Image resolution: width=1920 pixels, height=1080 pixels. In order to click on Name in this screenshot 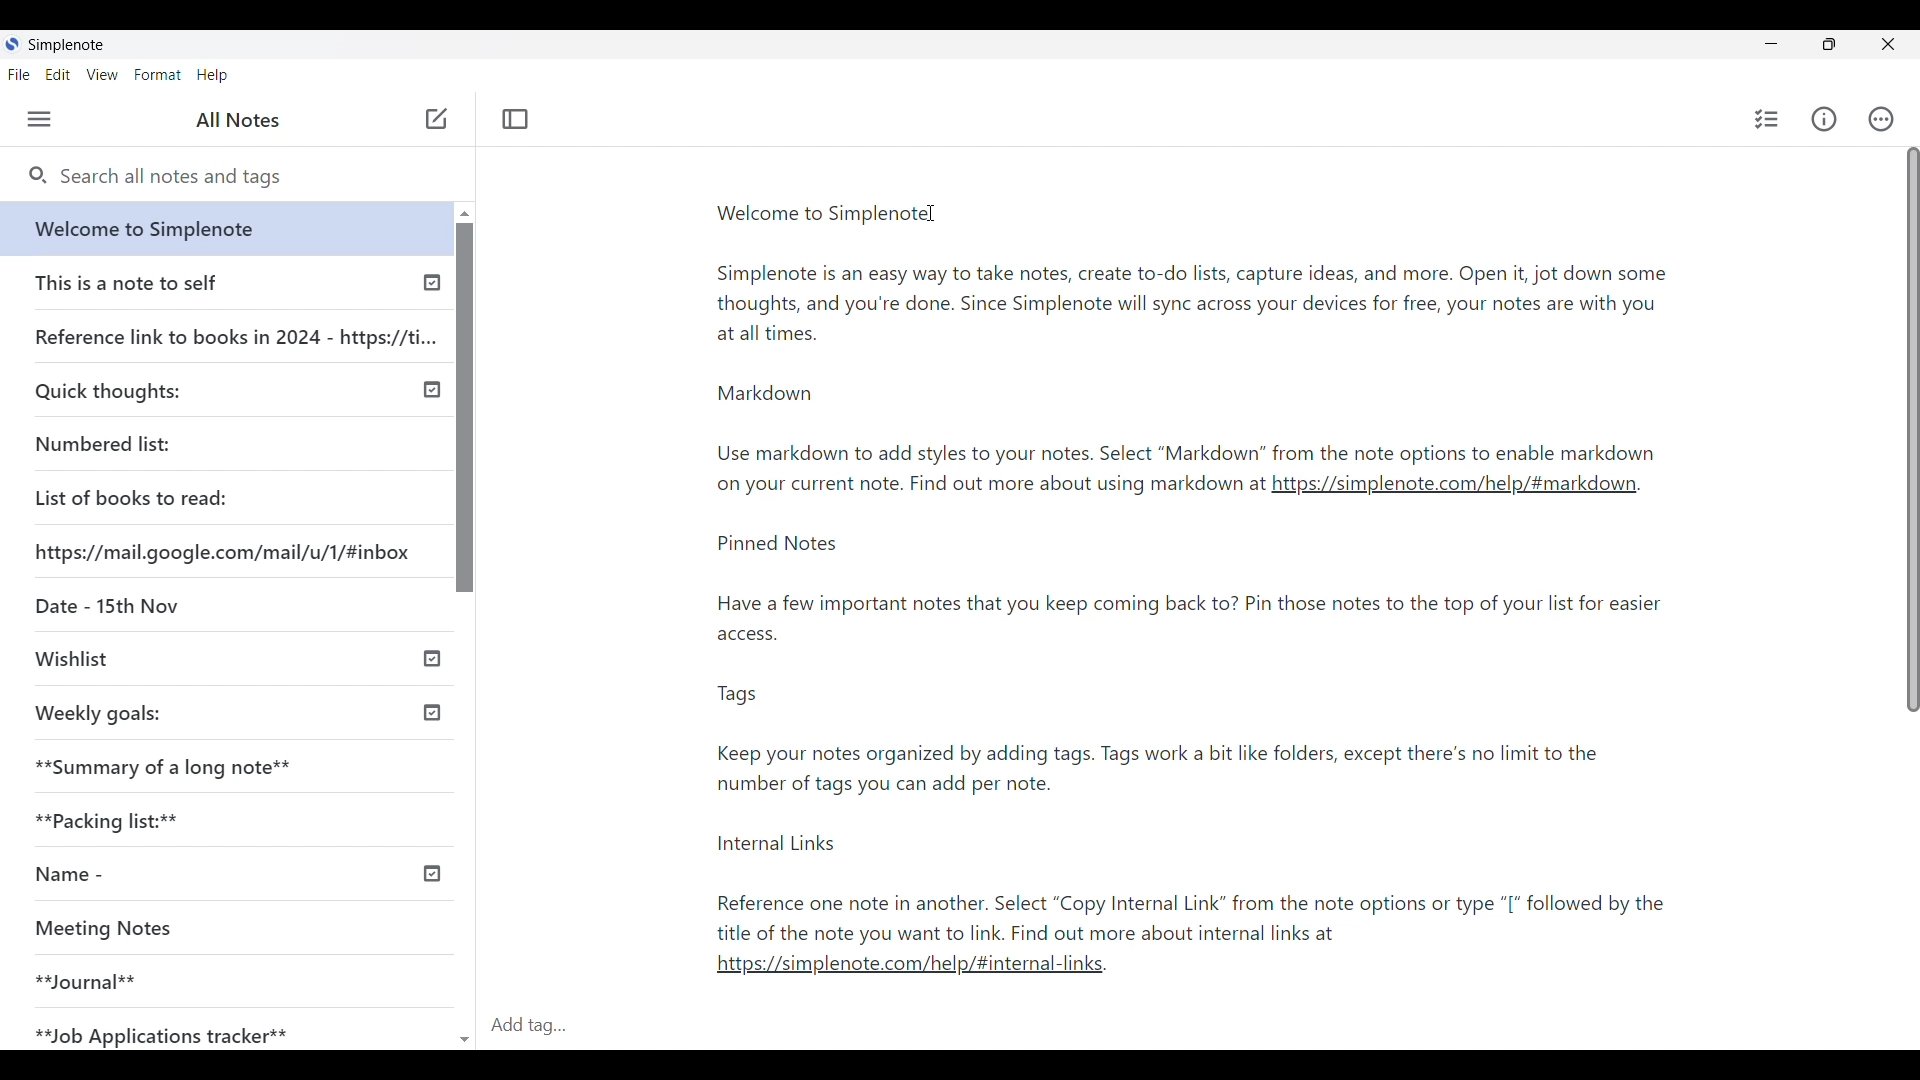, I will do `click(62, 876)`.